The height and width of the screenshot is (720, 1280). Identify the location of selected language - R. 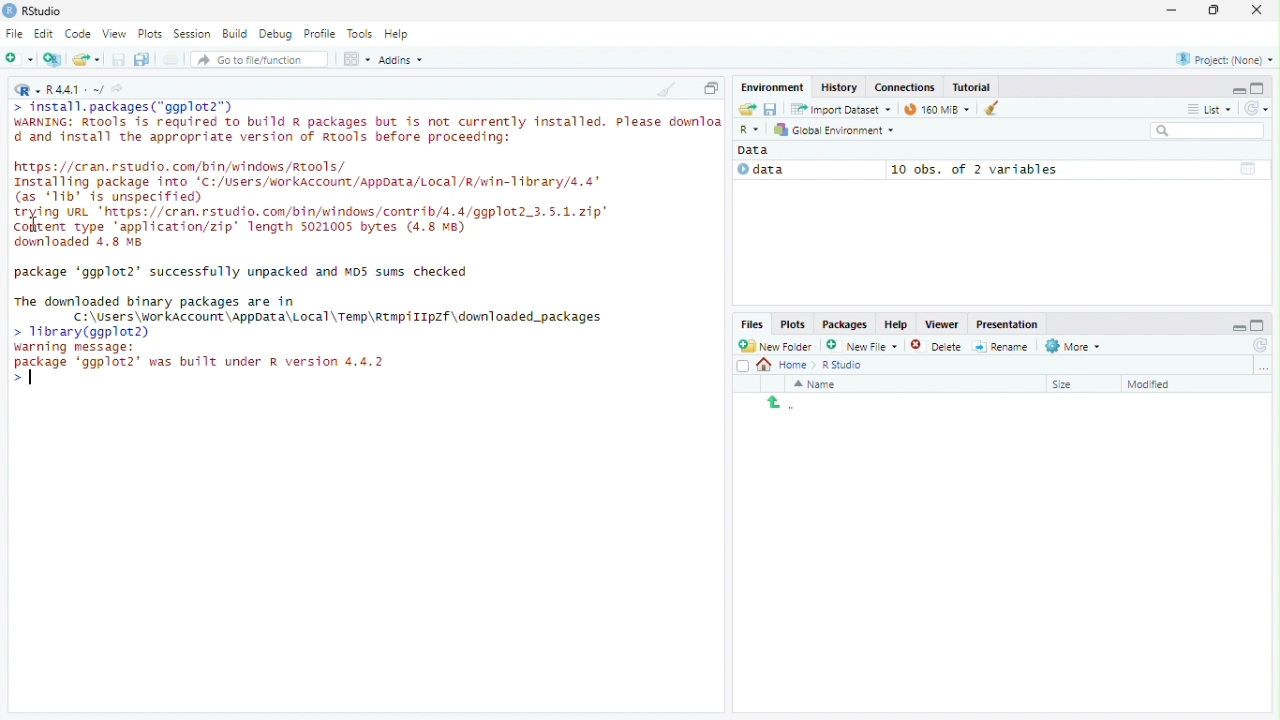
(750, 129).